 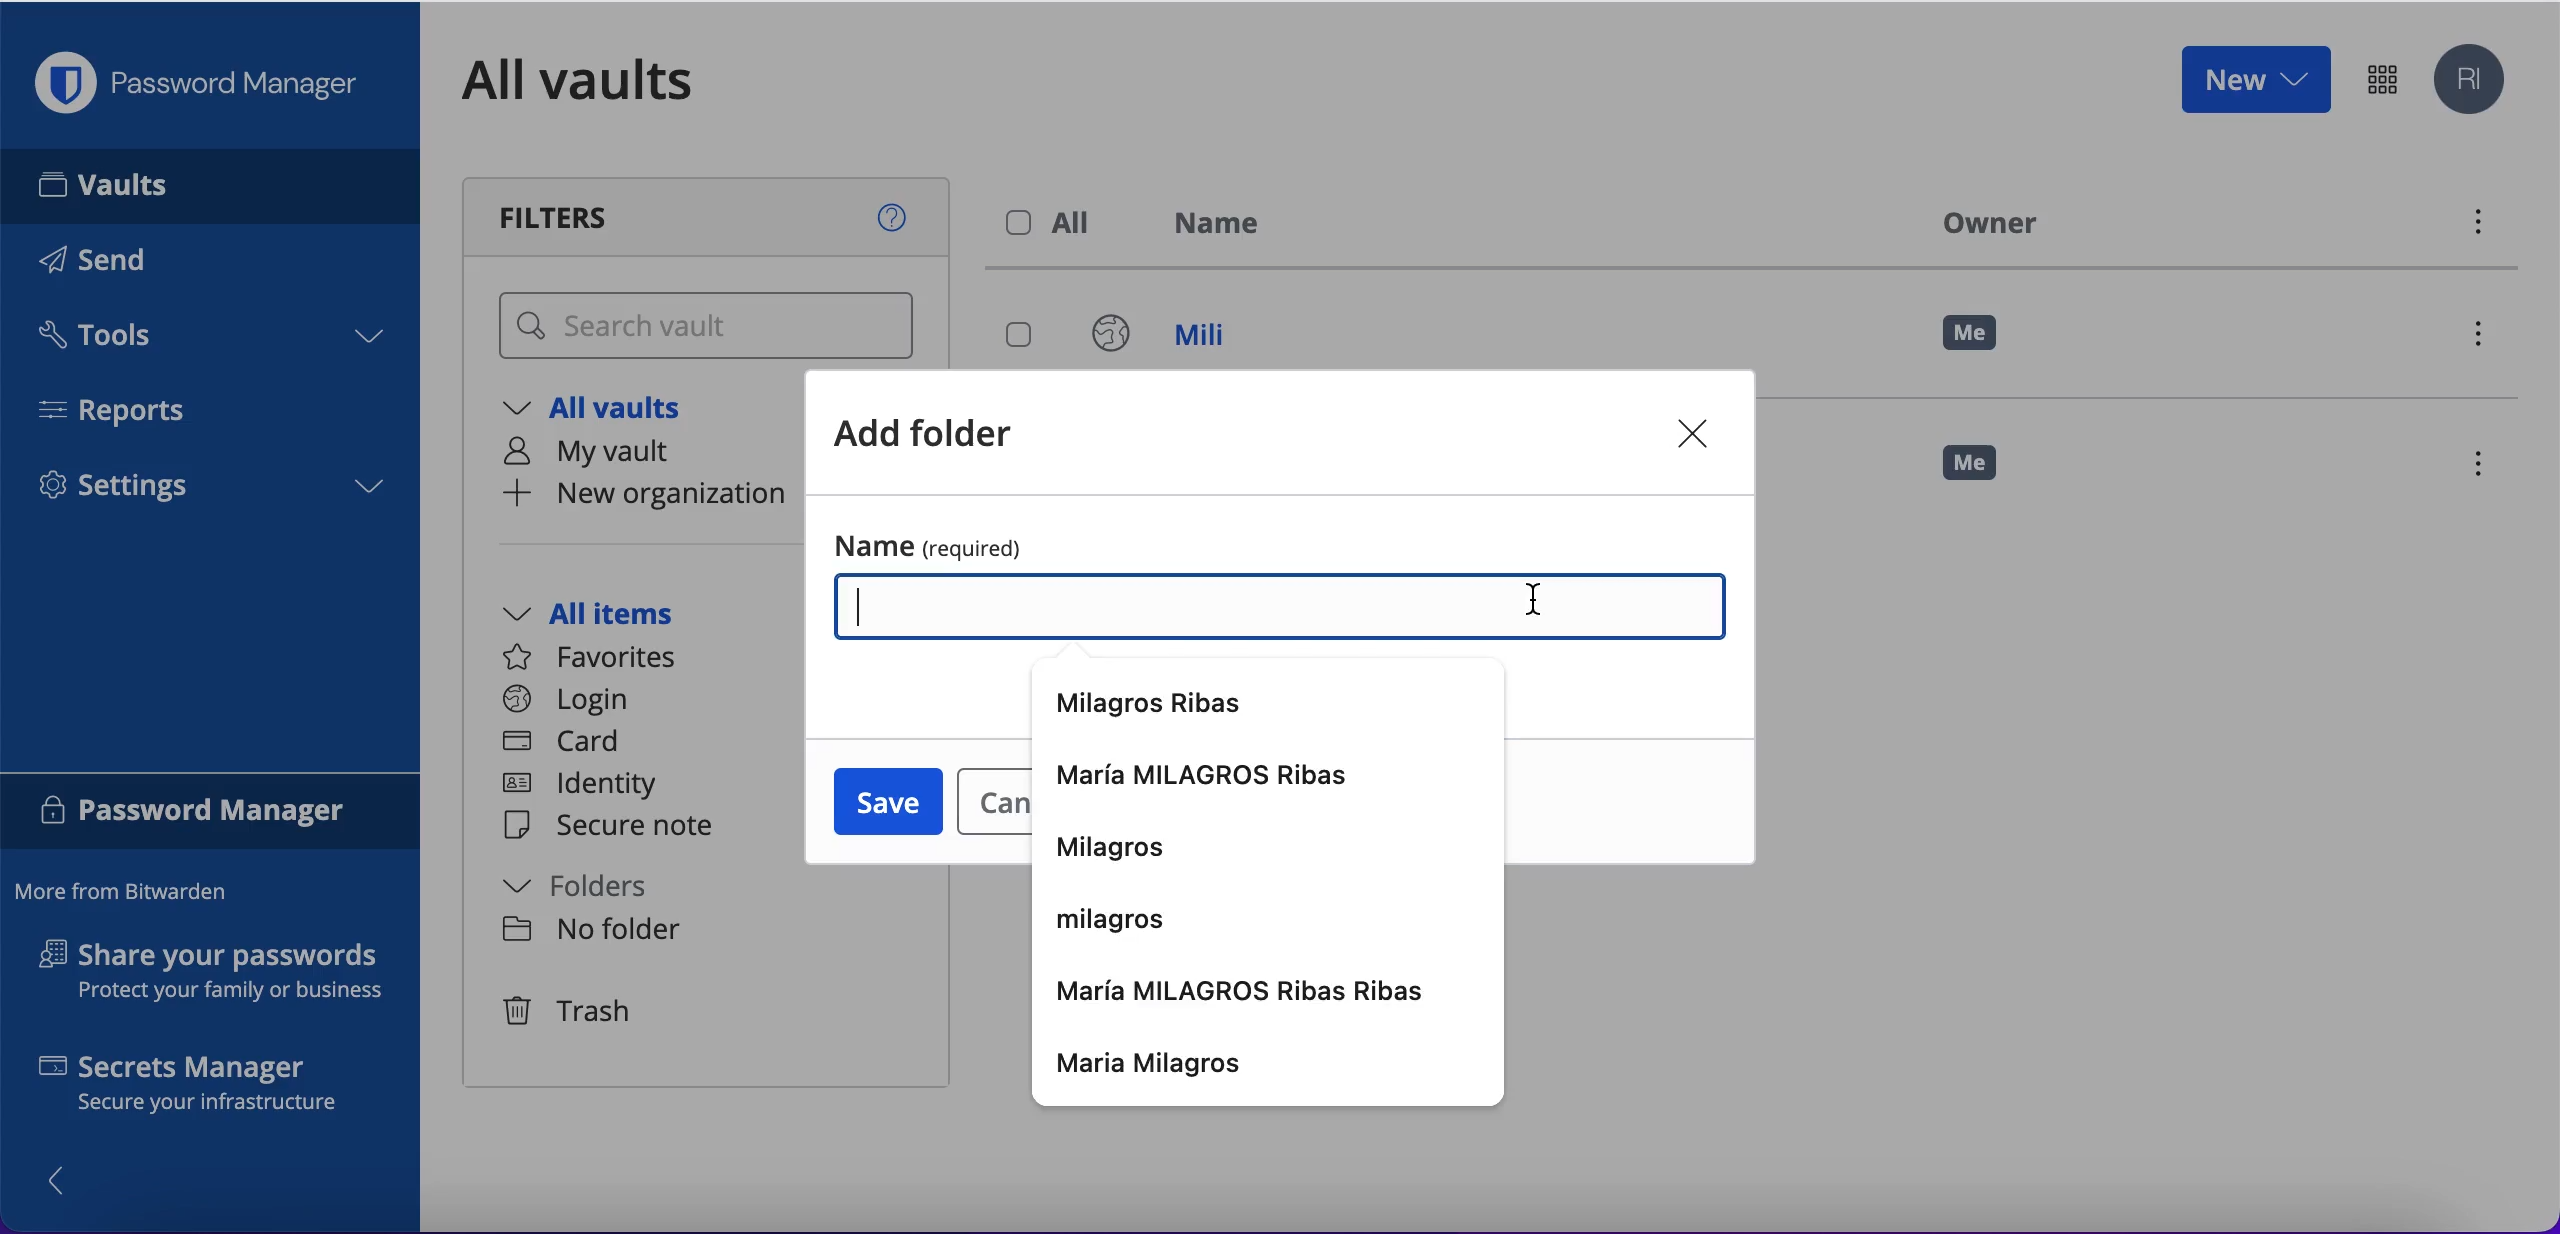 I want to click on password manager, so click(x=211, y=814).